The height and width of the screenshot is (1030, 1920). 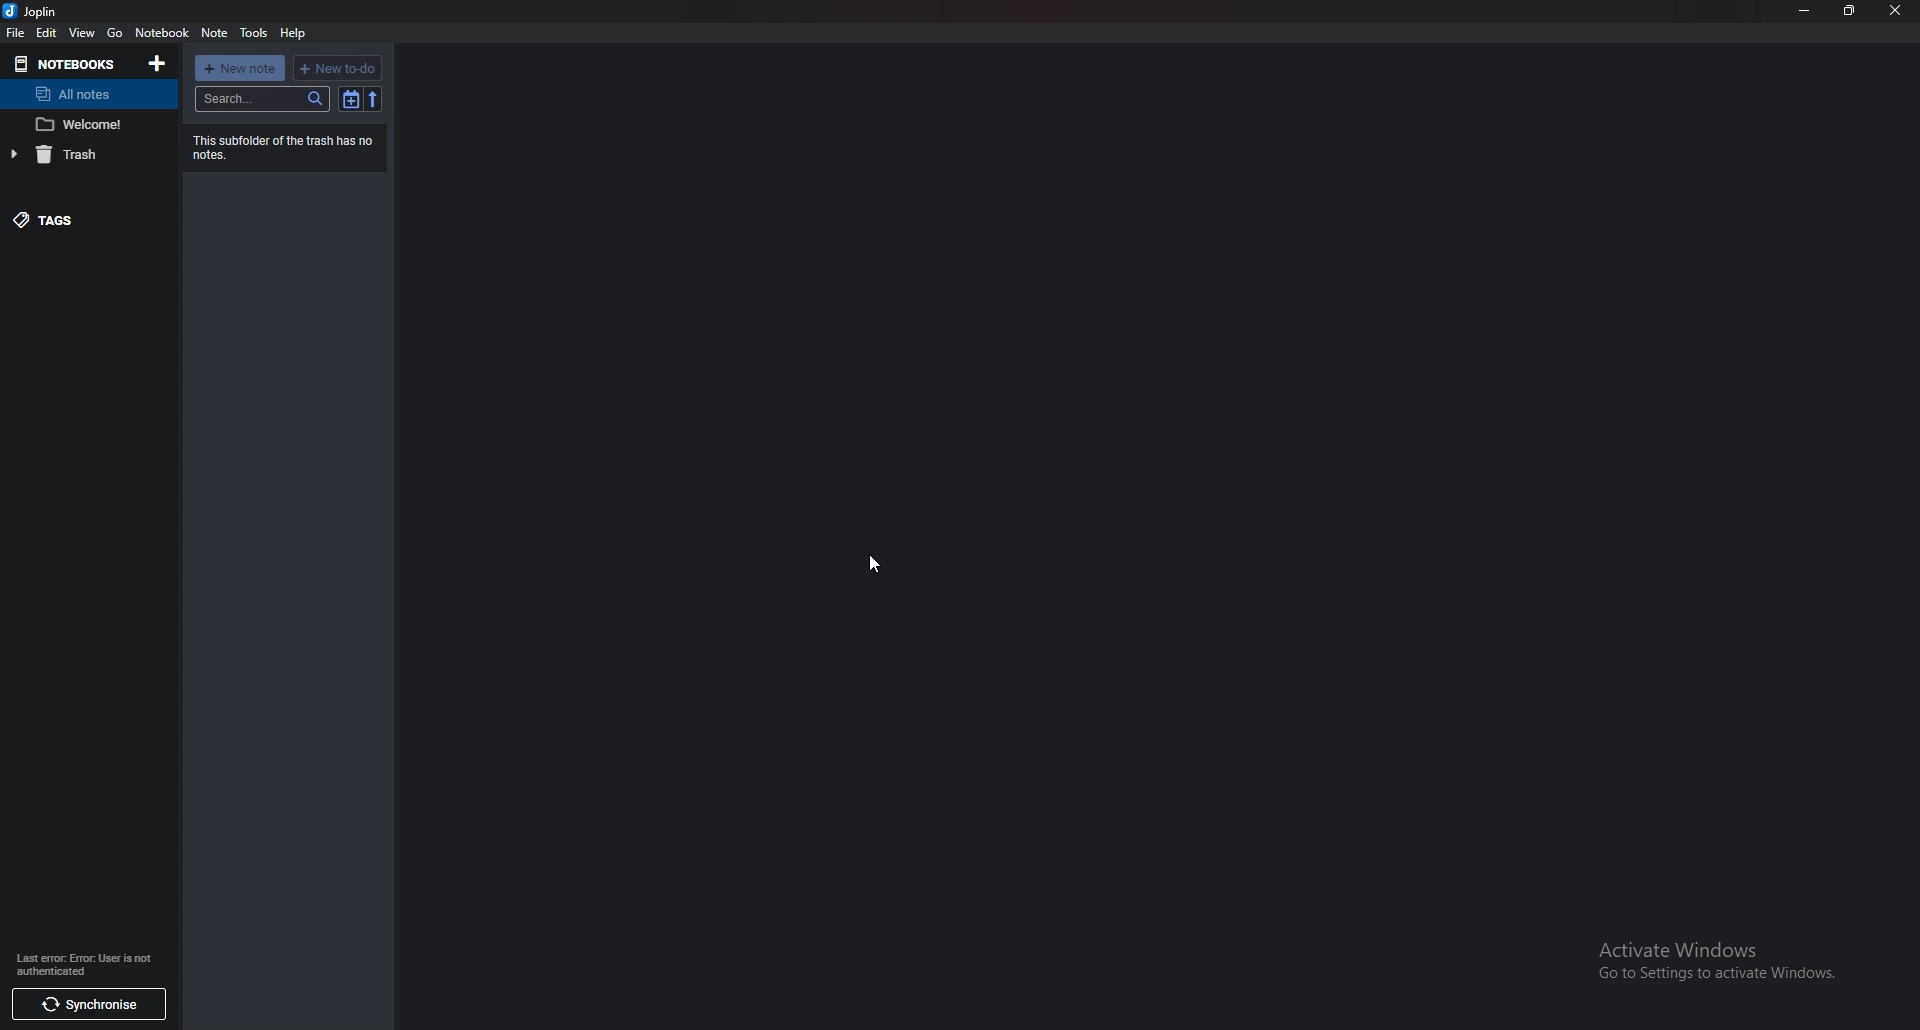 I want to click on Resize, so click(x=1850, y=11).